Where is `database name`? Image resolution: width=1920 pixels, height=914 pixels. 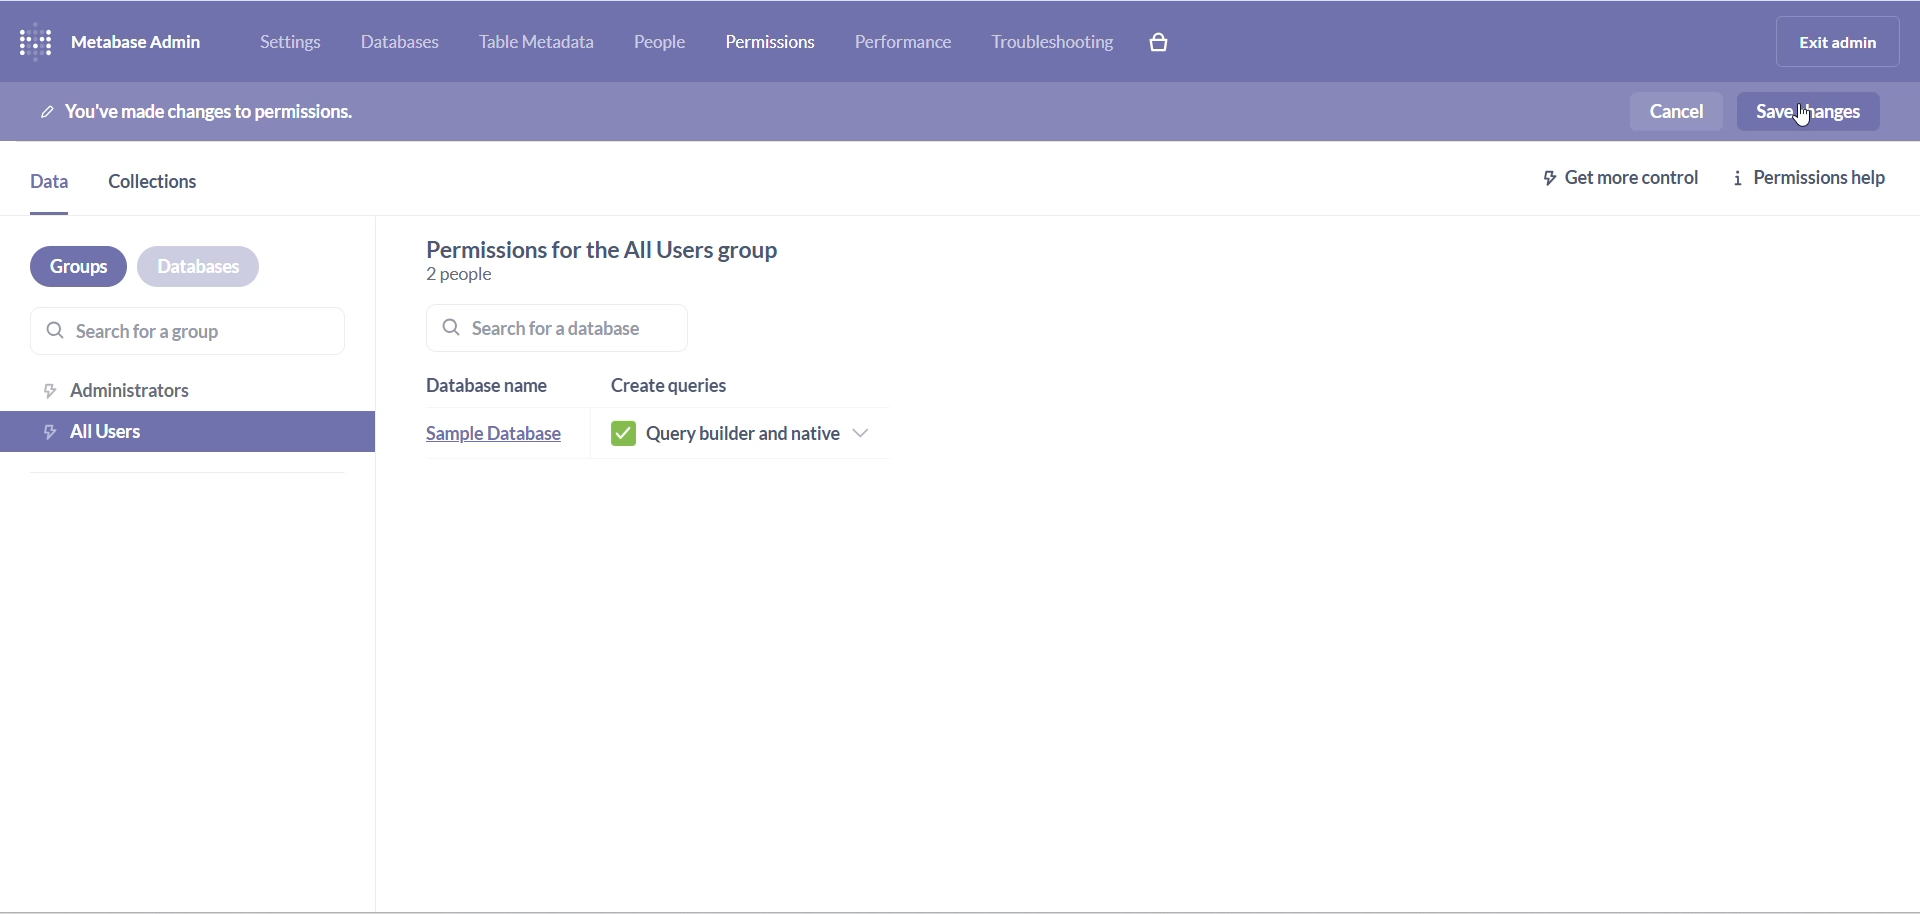
database name is located at coordinates (490, 381).